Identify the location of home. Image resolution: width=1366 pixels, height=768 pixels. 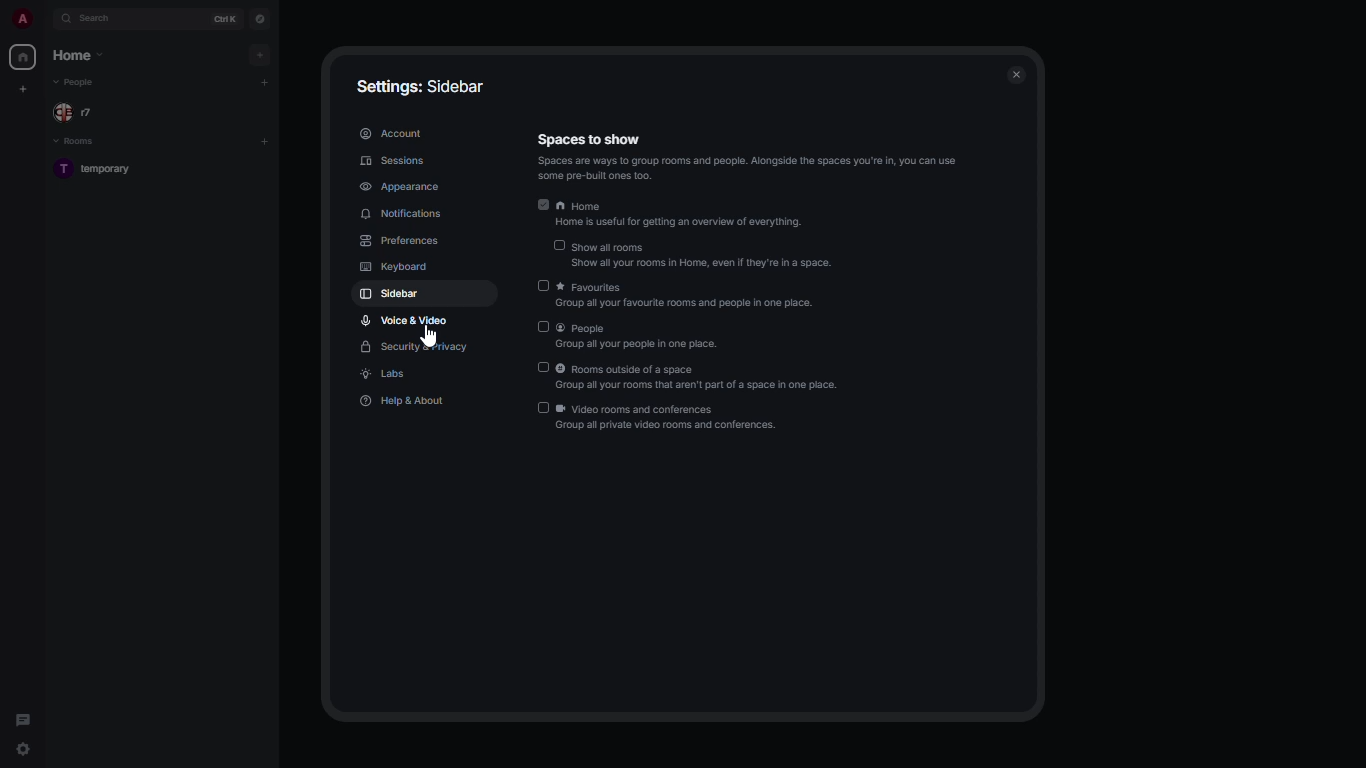
(23, 58).